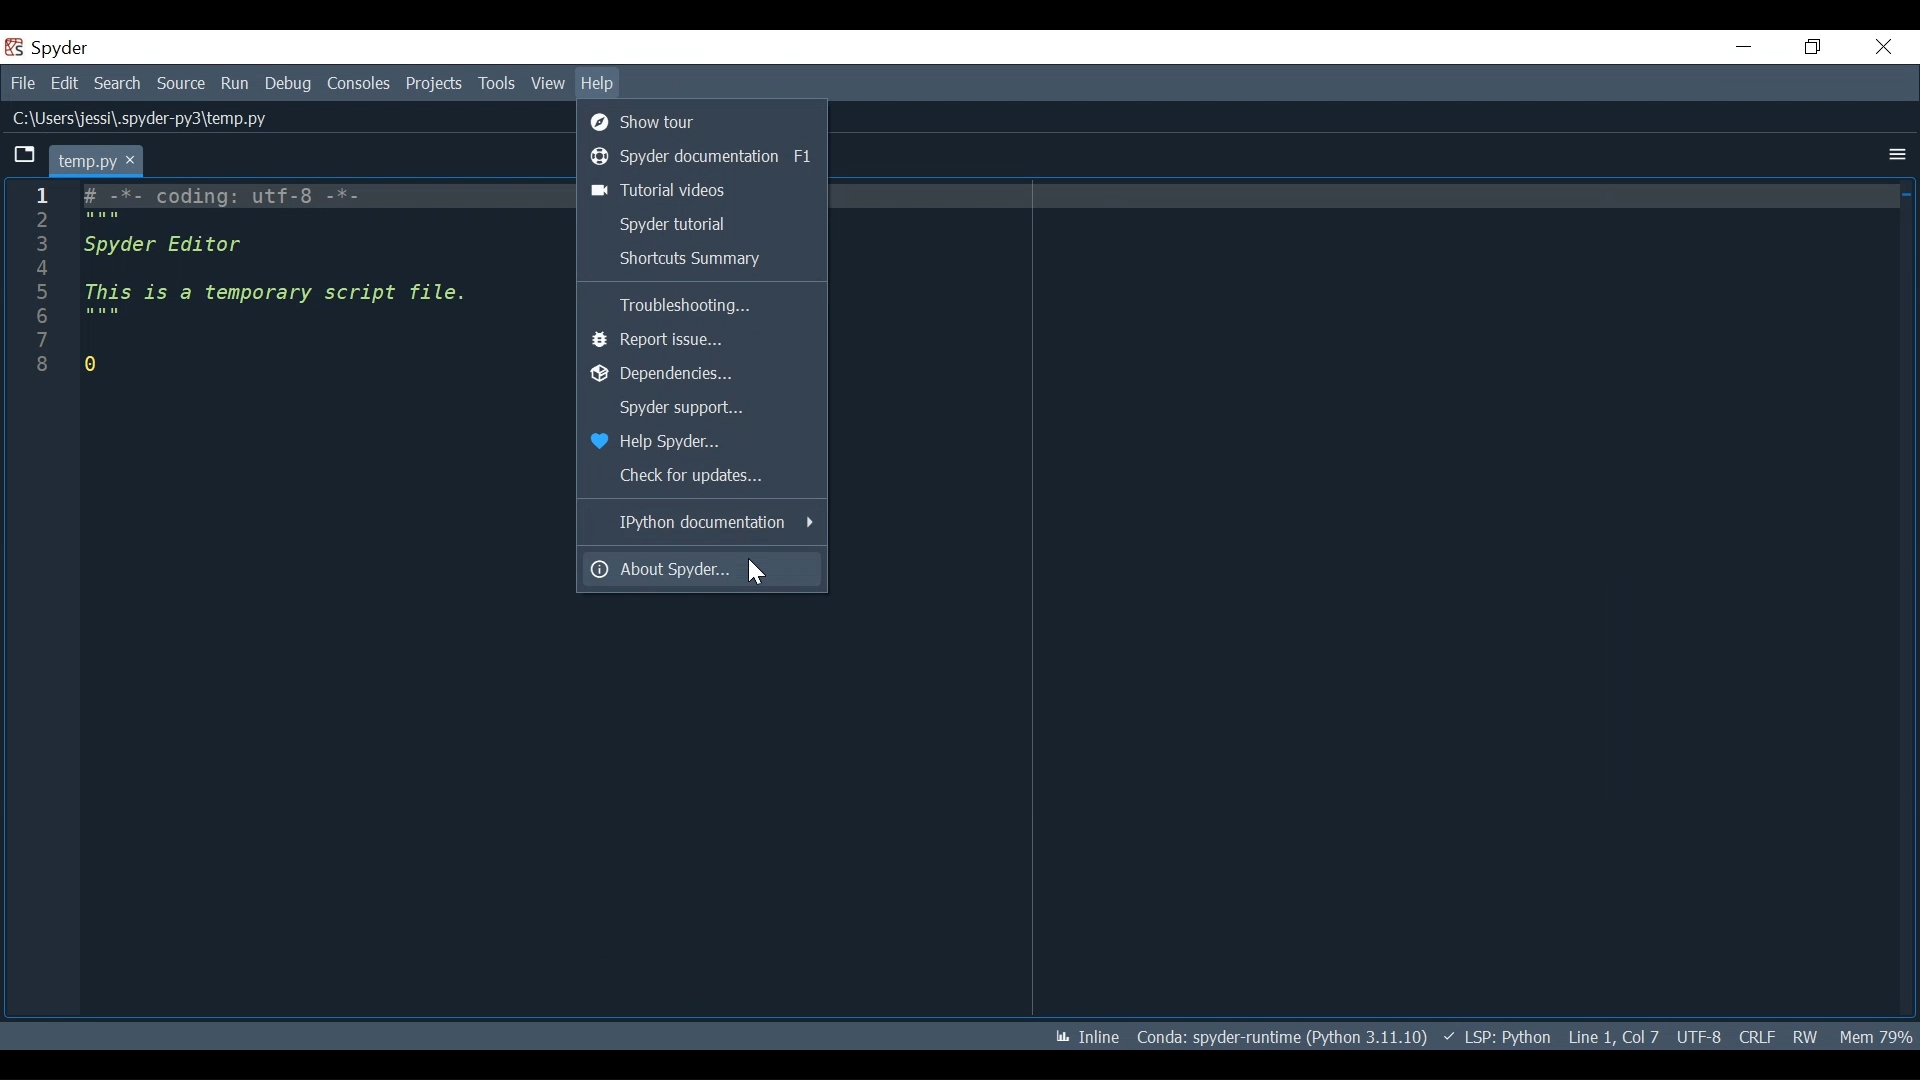  Describe the element at coordinates (236, 85) in the screenshot. I see `Run` at that location.